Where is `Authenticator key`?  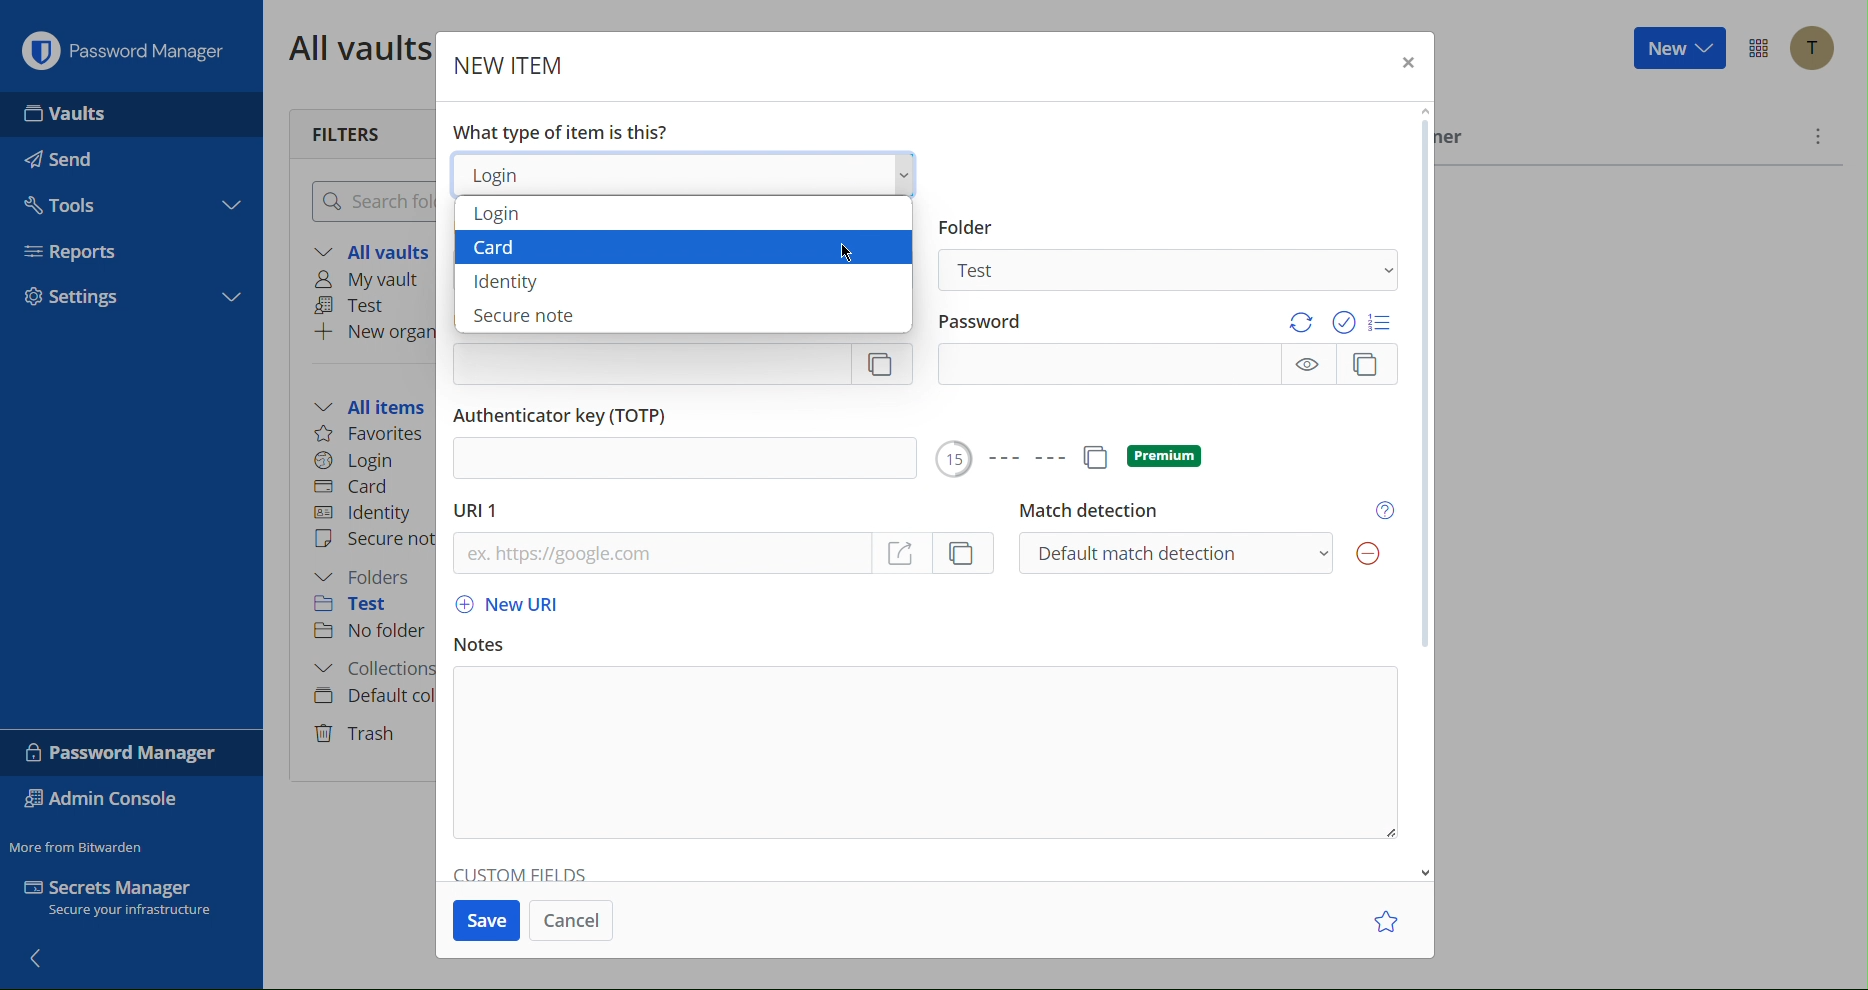
Authenticator key is located at coordinates (687, 440).